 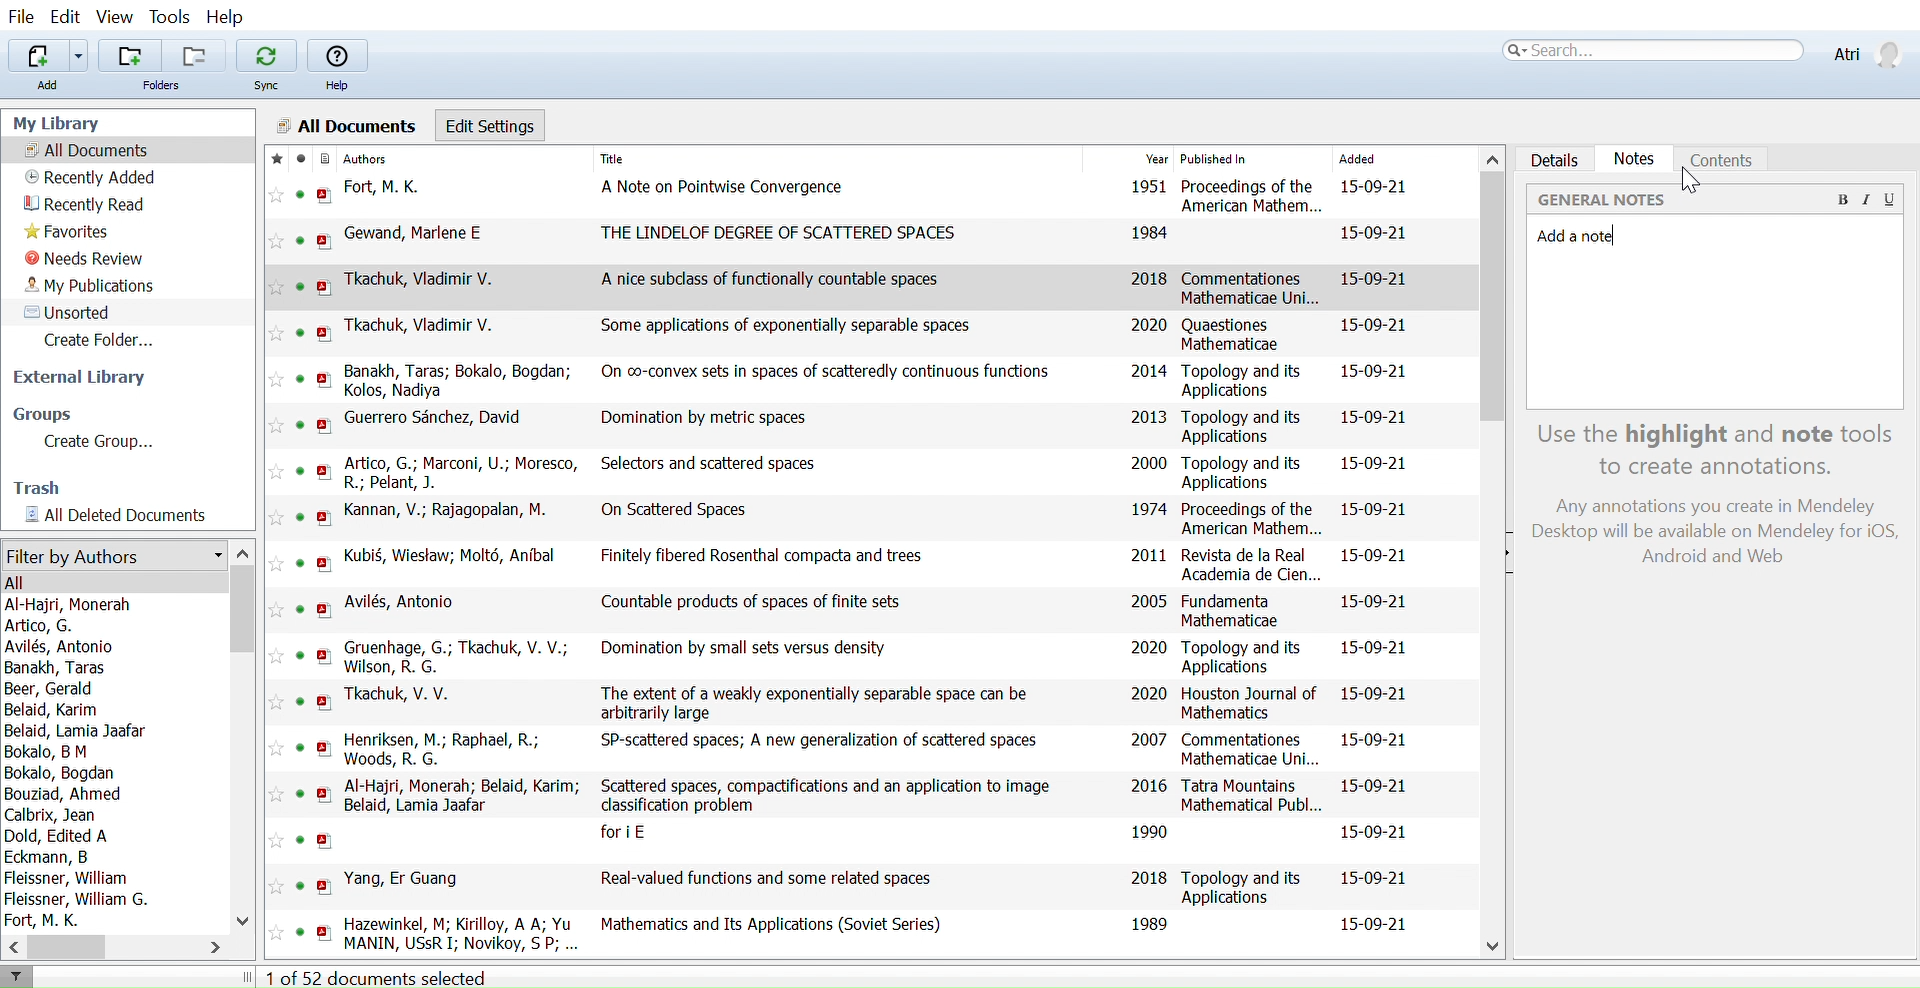 I want to click on 2020, so click(x=1147, y=694).